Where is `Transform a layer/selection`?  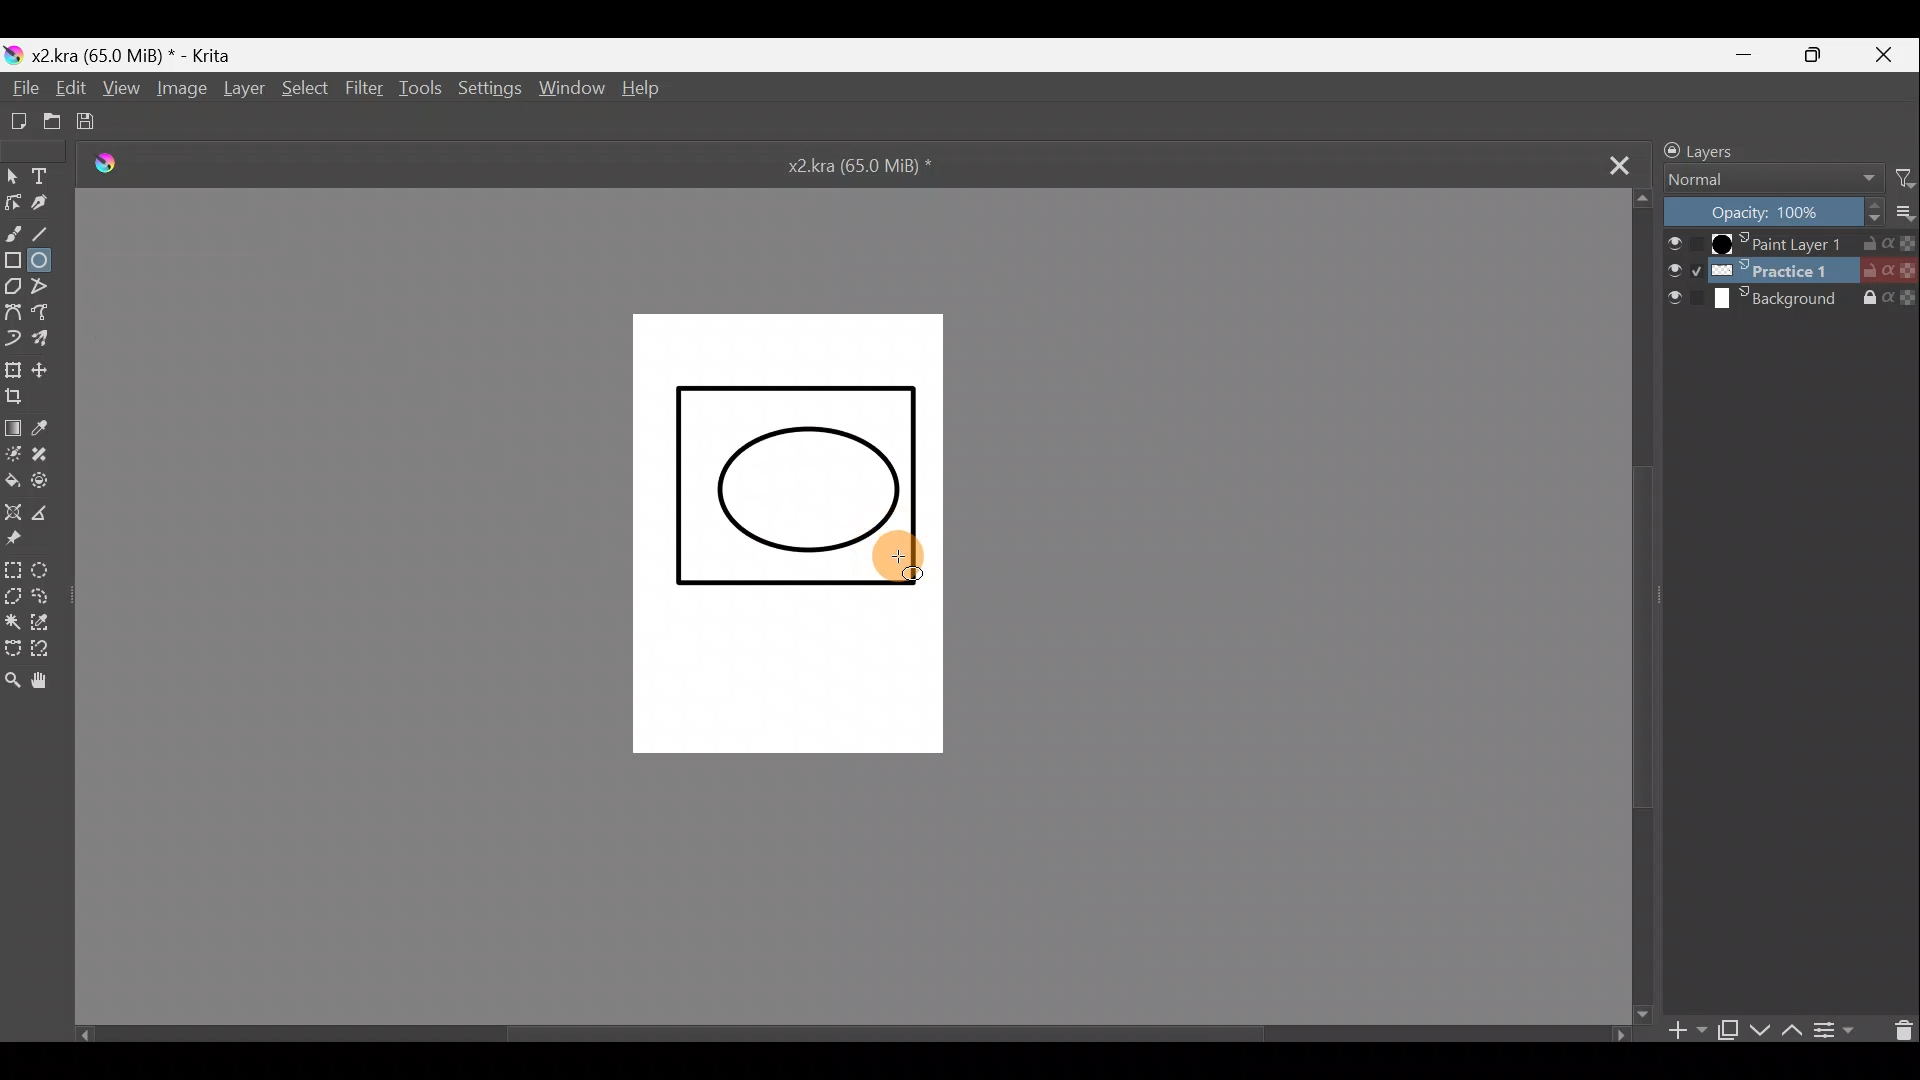 Transform a layer/selection is located at coordinates (16, 369).